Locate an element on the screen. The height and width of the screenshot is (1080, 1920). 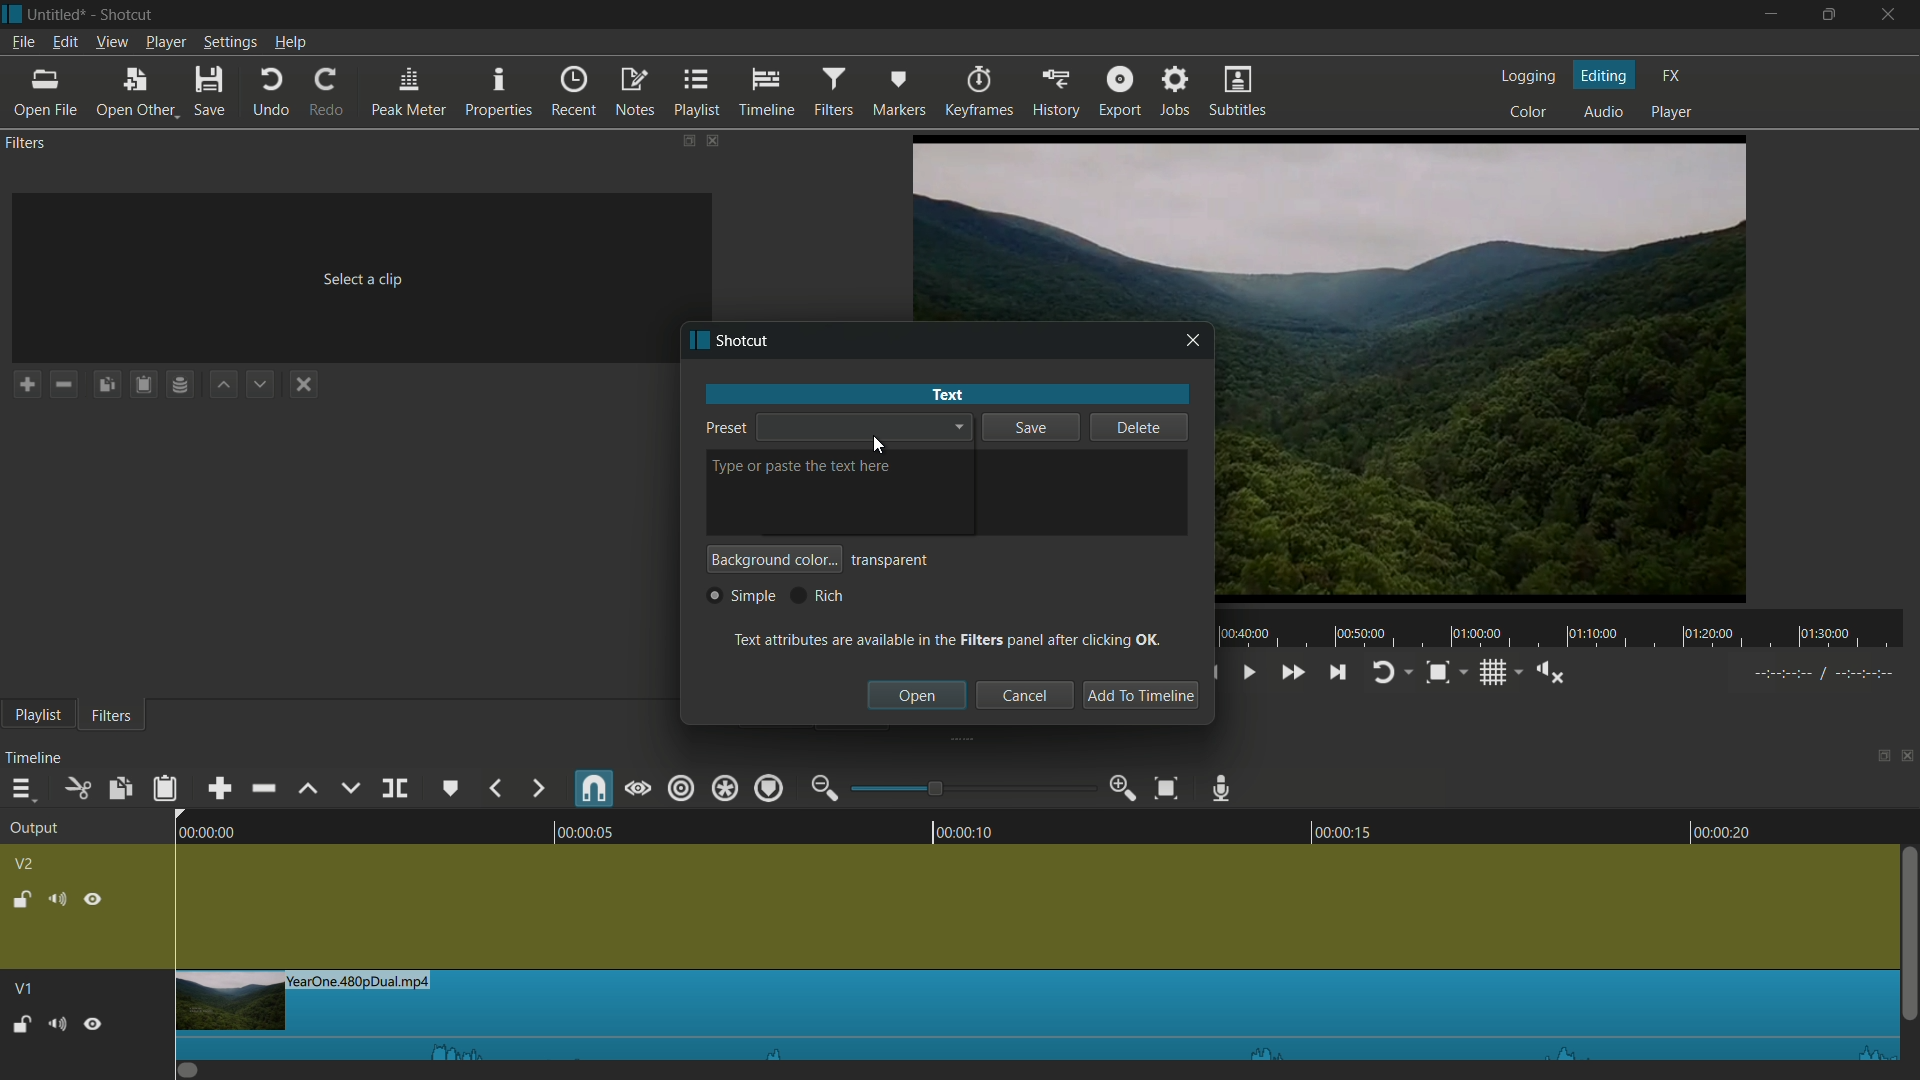
player menu is located at coordinates (166, 42).